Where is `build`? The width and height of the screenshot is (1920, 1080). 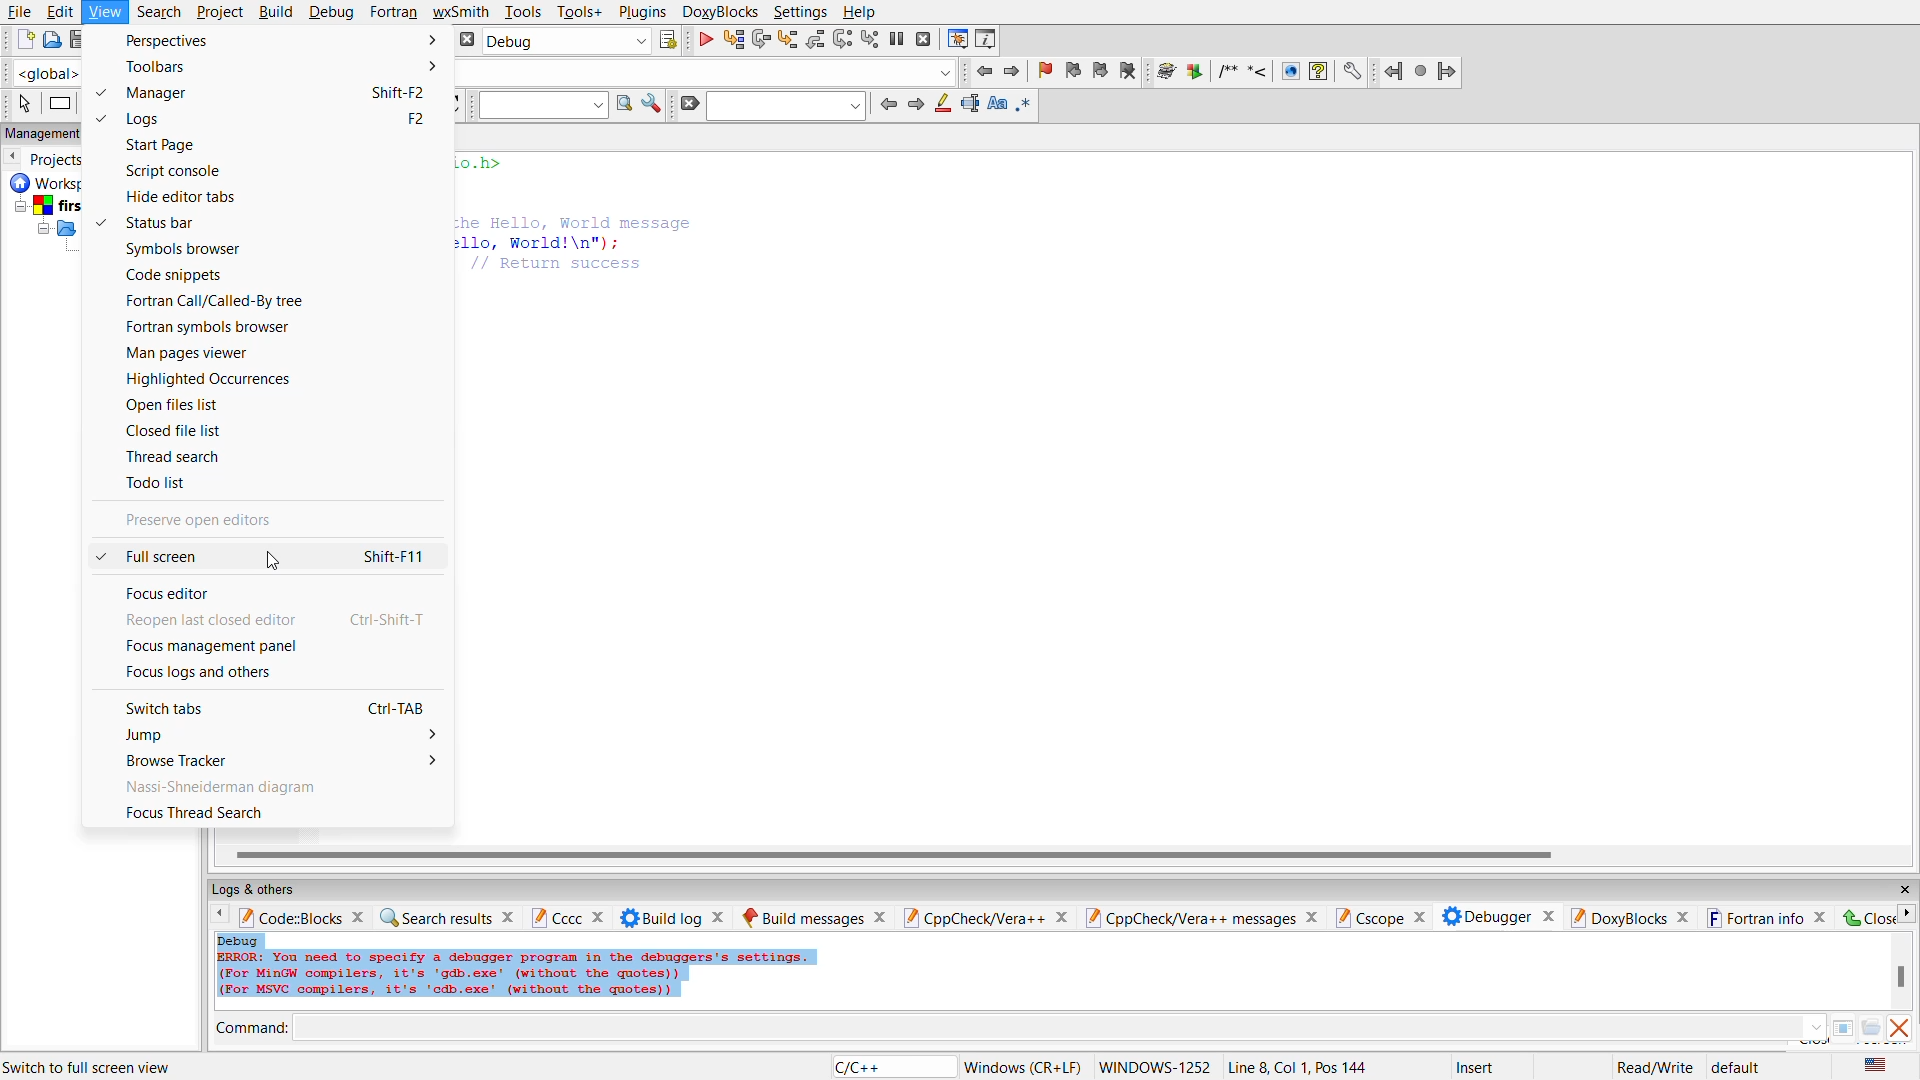
build is located at coordinates (279, 12).